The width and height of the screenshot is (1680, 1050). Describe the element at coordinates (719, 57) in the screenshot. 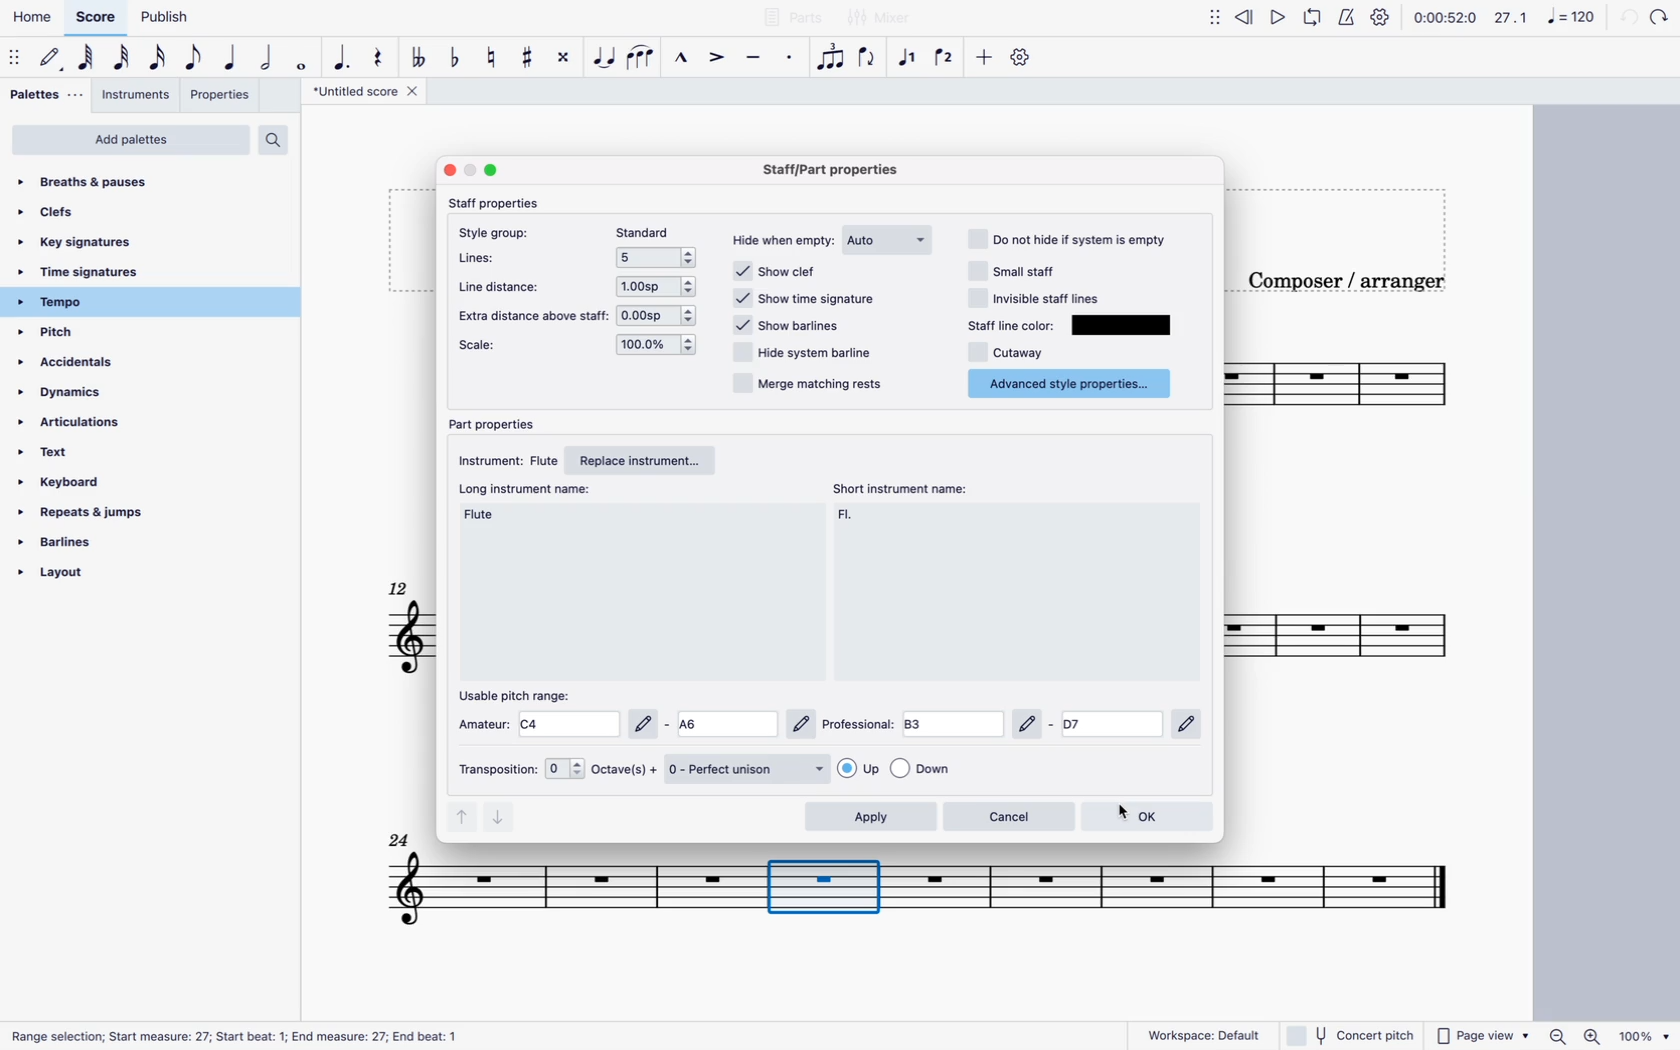

I see `accent` at that location.